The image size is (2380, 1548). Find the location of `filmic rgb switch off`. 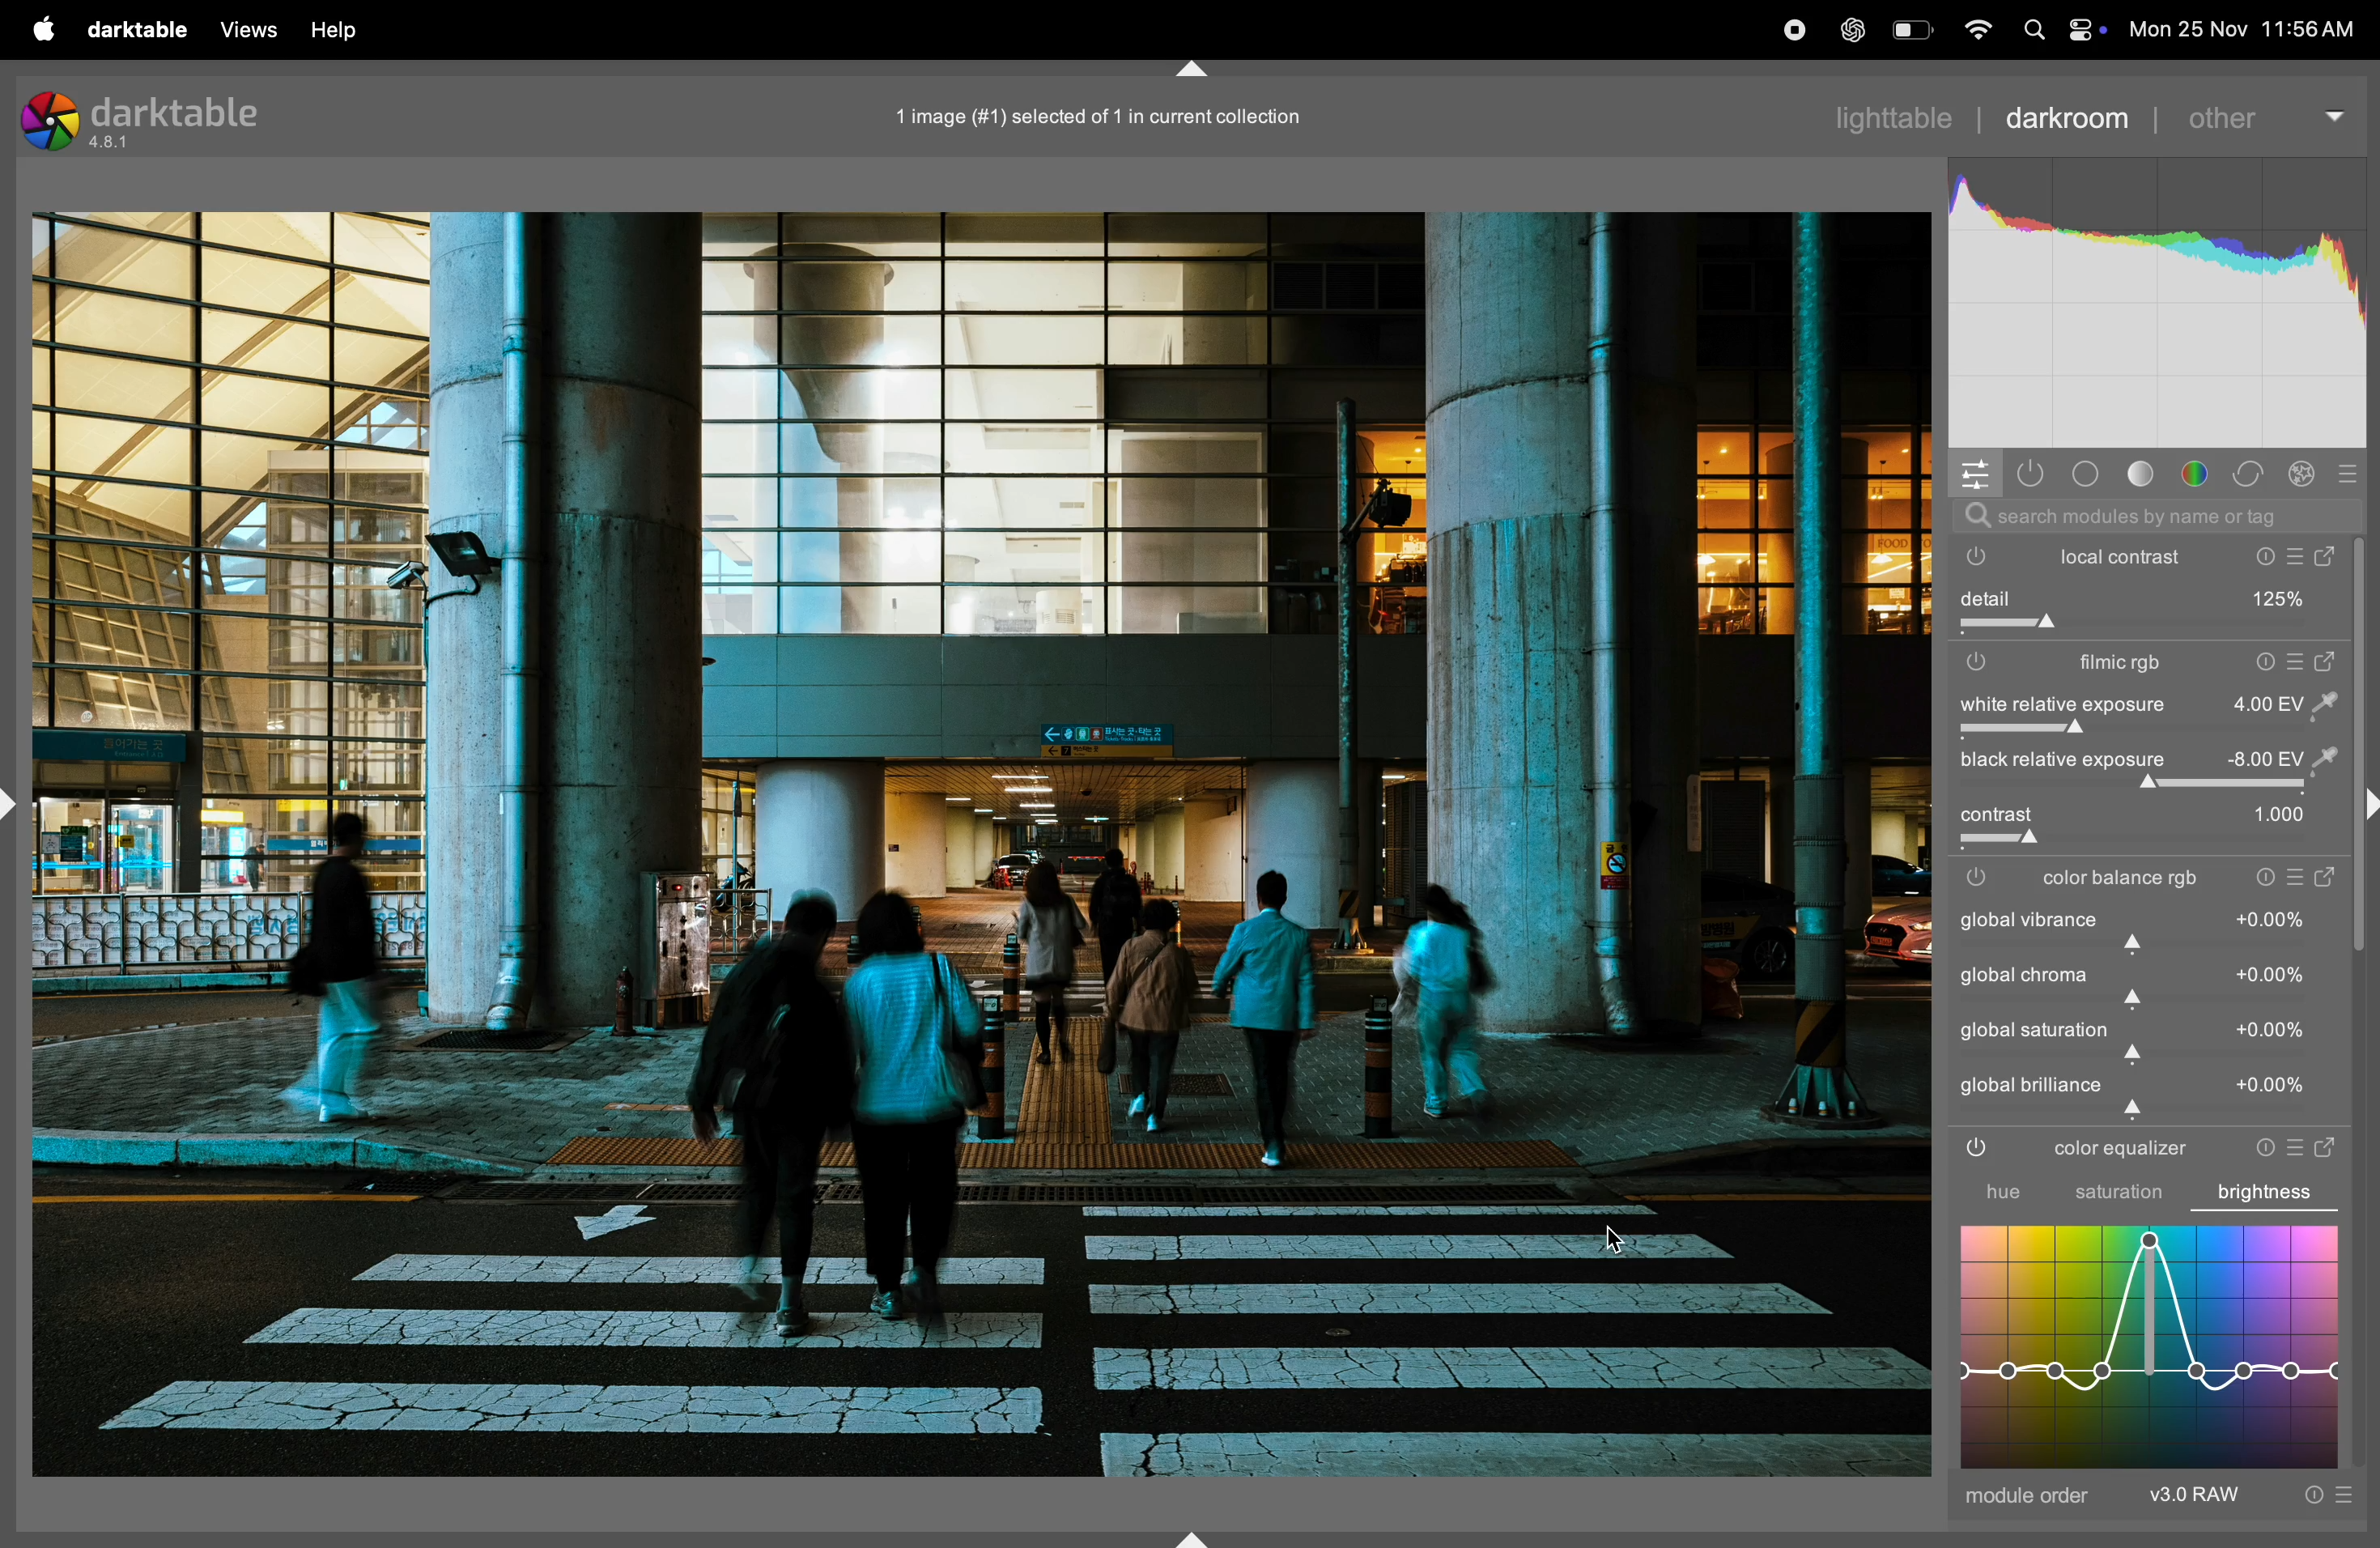

filmic rgb switch off is located at coordinates (1977, 662).